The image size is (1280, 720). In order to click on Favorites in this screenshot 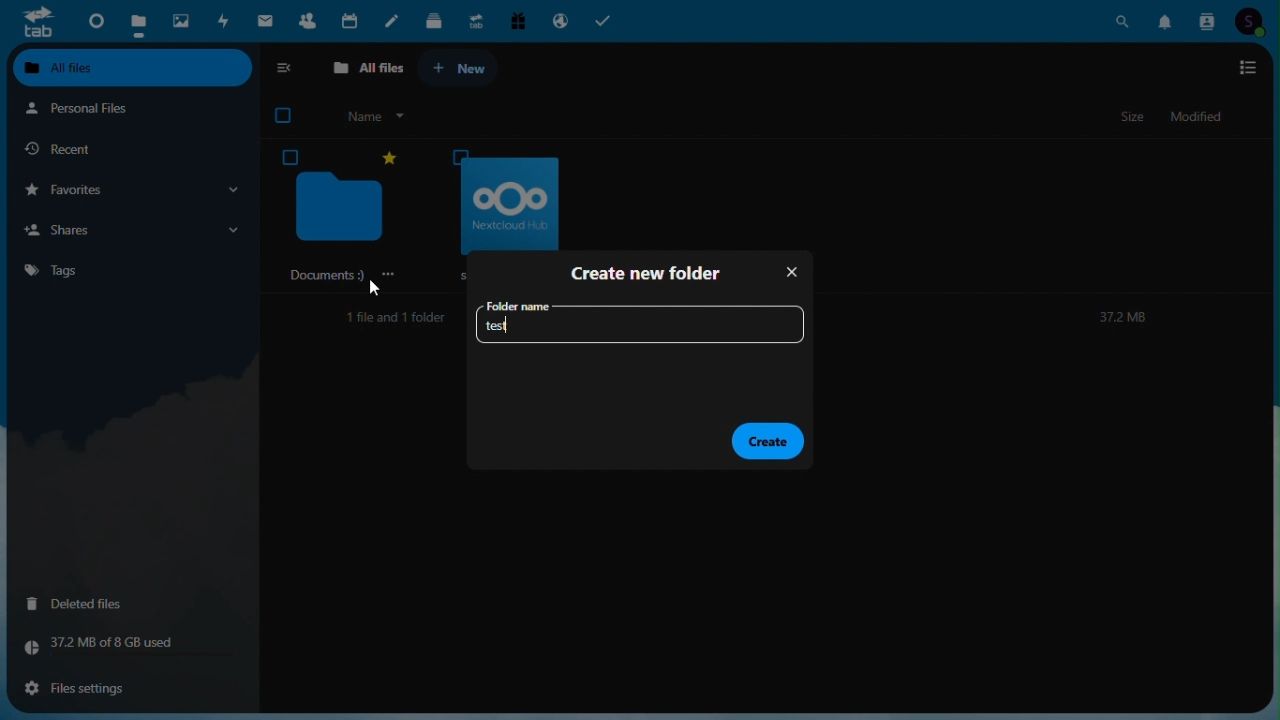, I will do `click(126, 192)`.